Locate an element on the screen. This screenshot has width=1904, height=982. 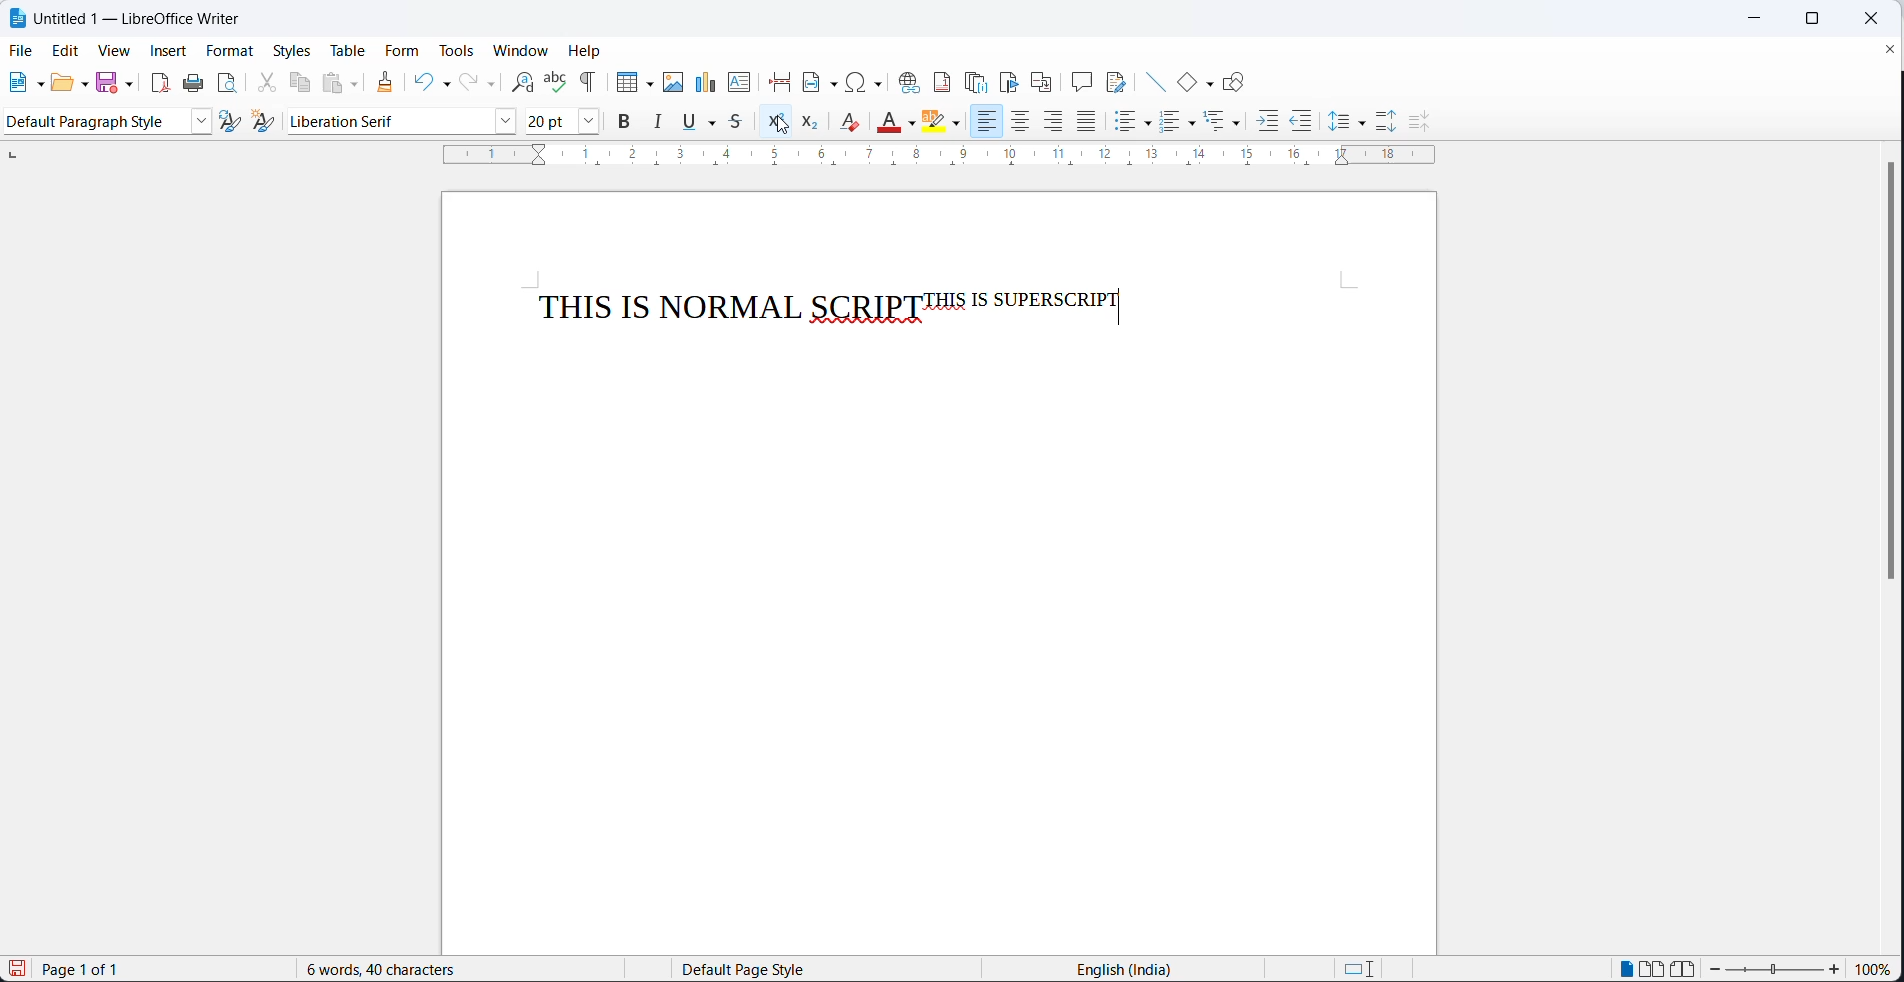
page style is located at coordinates (817, 969).